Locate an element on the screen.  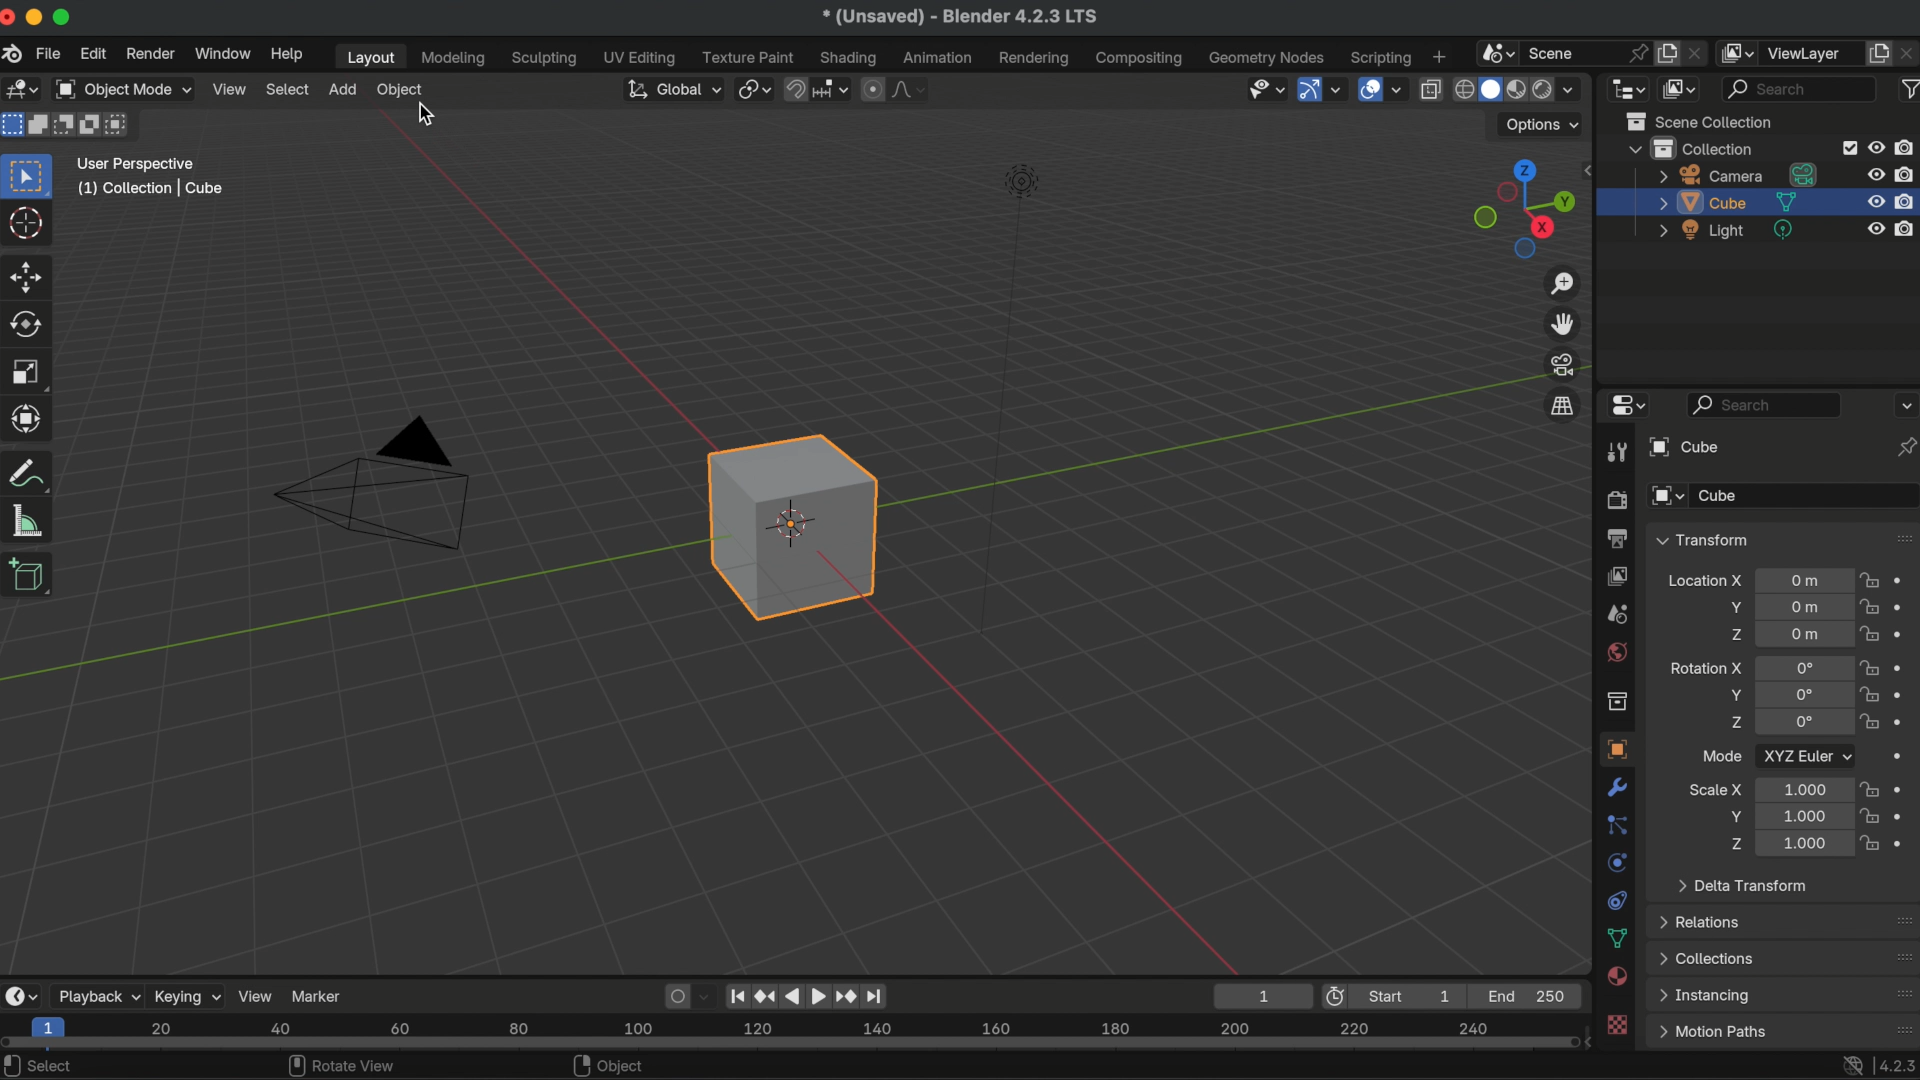
output is located at coordinates (1614, 538).